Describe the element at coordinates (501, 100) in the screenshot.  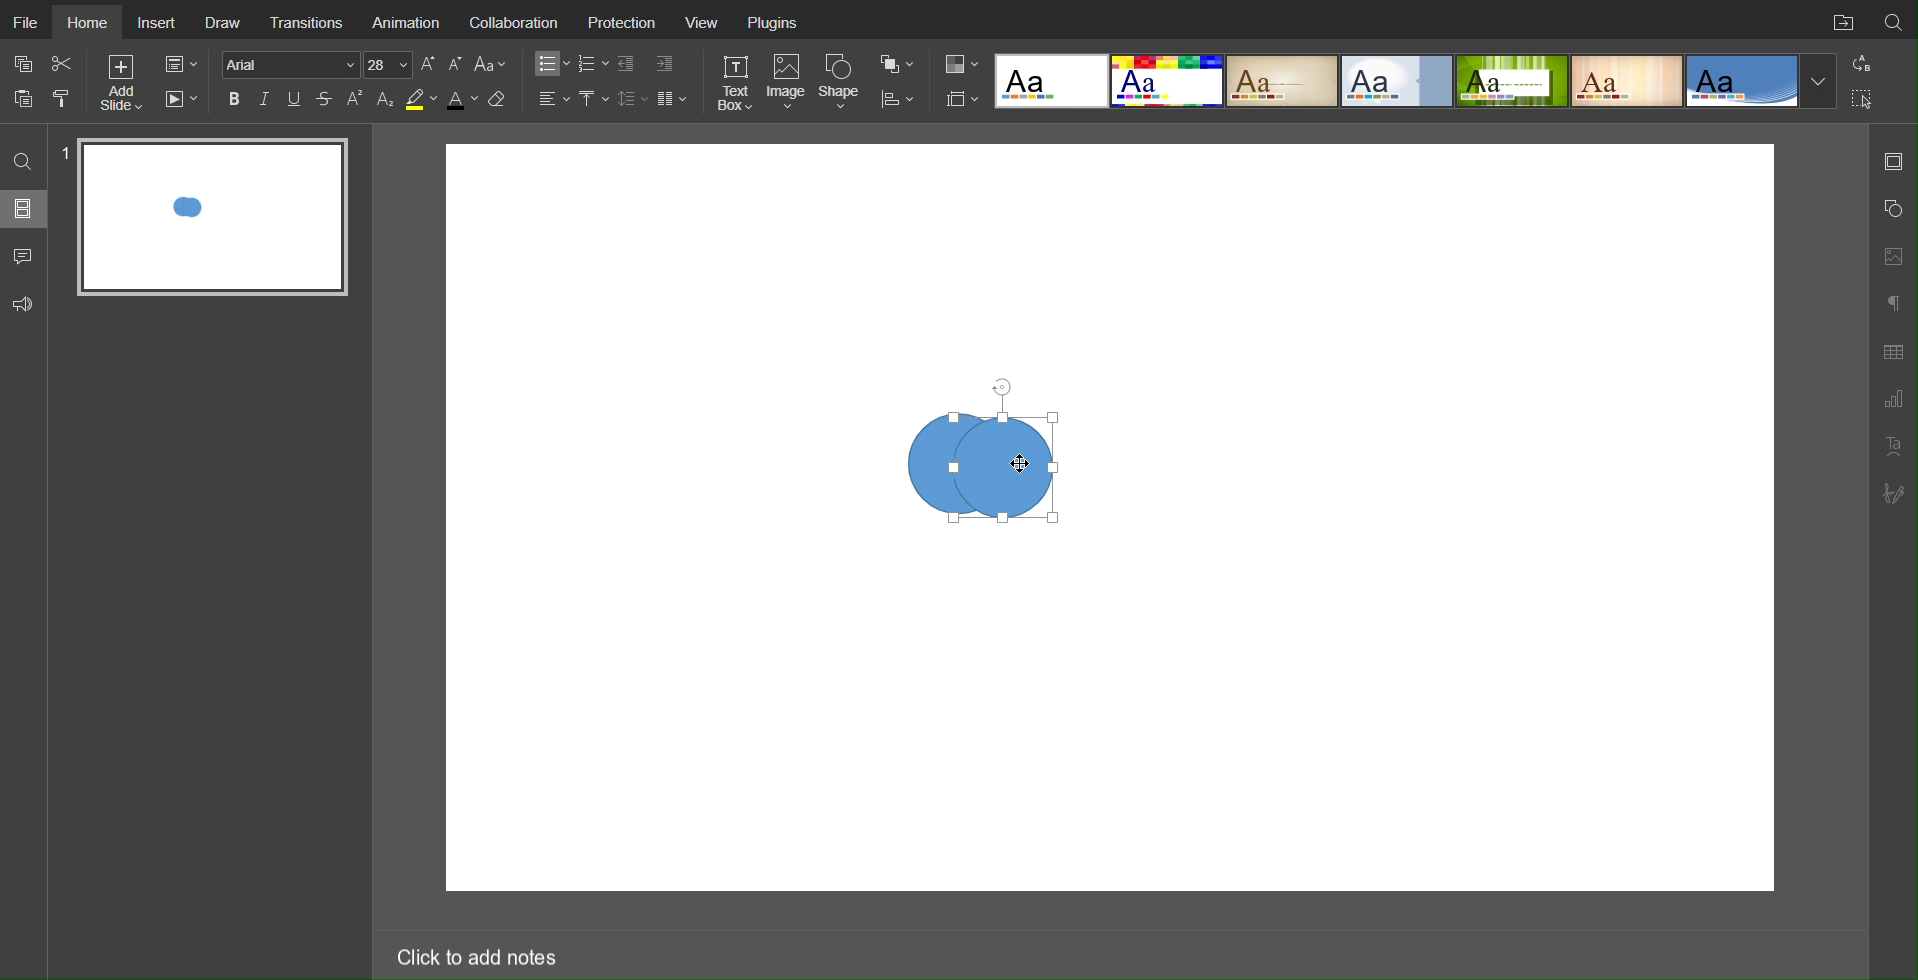
I see `Erase` at that location.